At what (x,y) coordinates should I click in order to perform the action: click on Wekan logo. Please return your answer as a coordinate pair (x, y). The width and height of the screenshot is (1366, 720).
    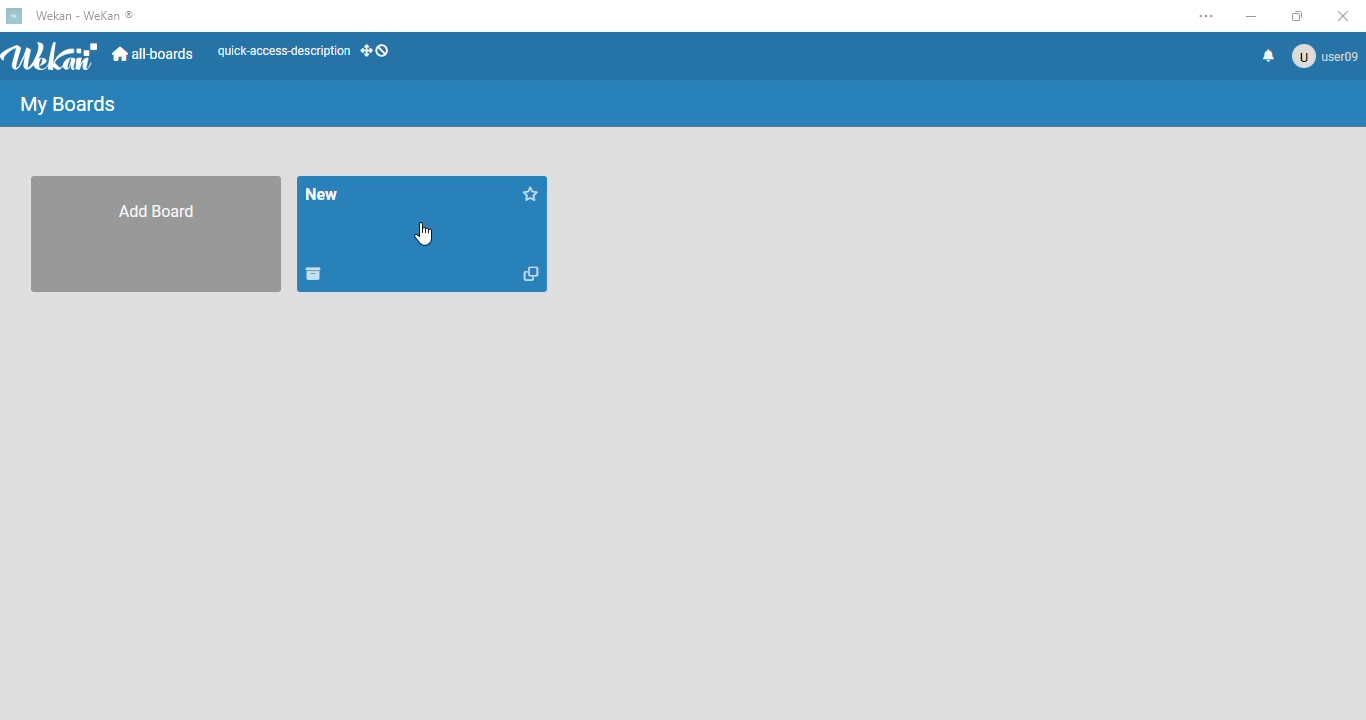
    Looking at the image, I should click on (15, 15).